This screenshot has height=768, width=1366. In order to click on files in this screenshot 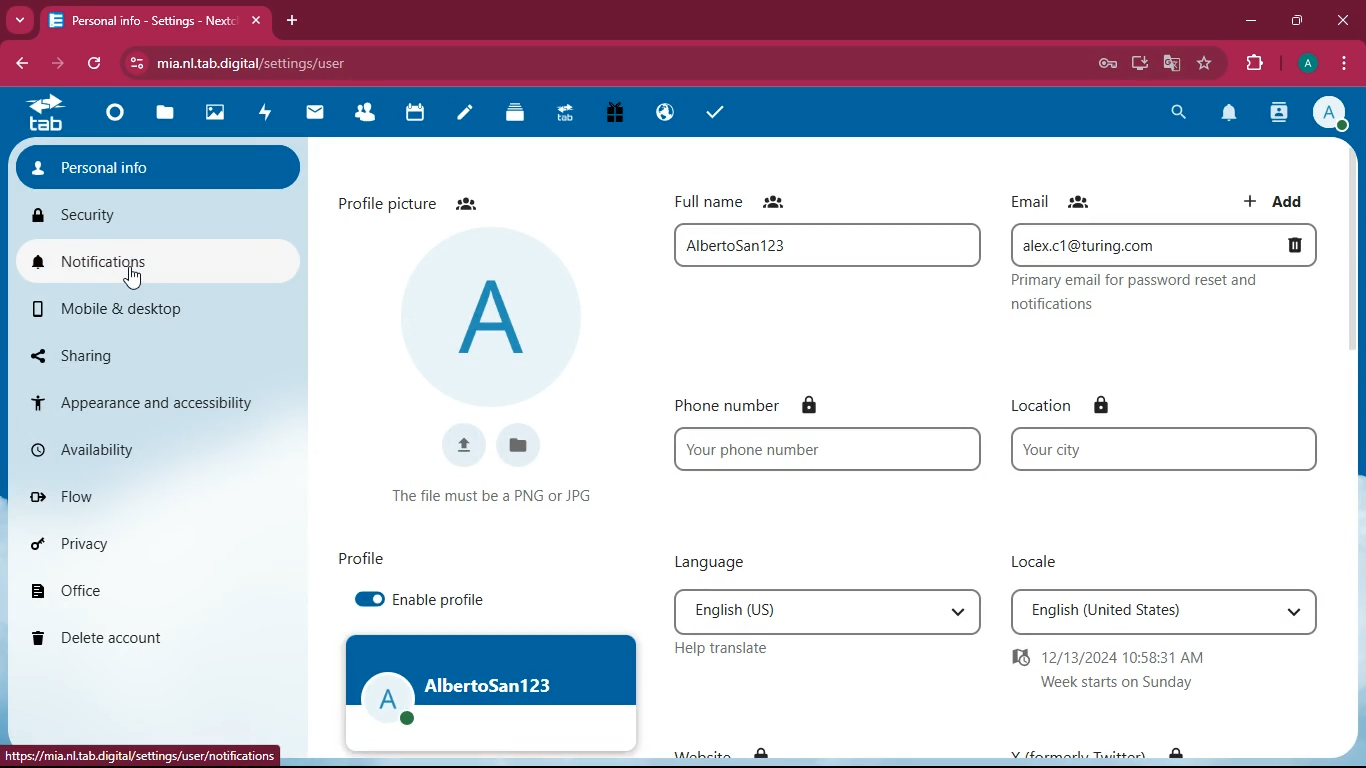, I will do `click(517, 444)`.